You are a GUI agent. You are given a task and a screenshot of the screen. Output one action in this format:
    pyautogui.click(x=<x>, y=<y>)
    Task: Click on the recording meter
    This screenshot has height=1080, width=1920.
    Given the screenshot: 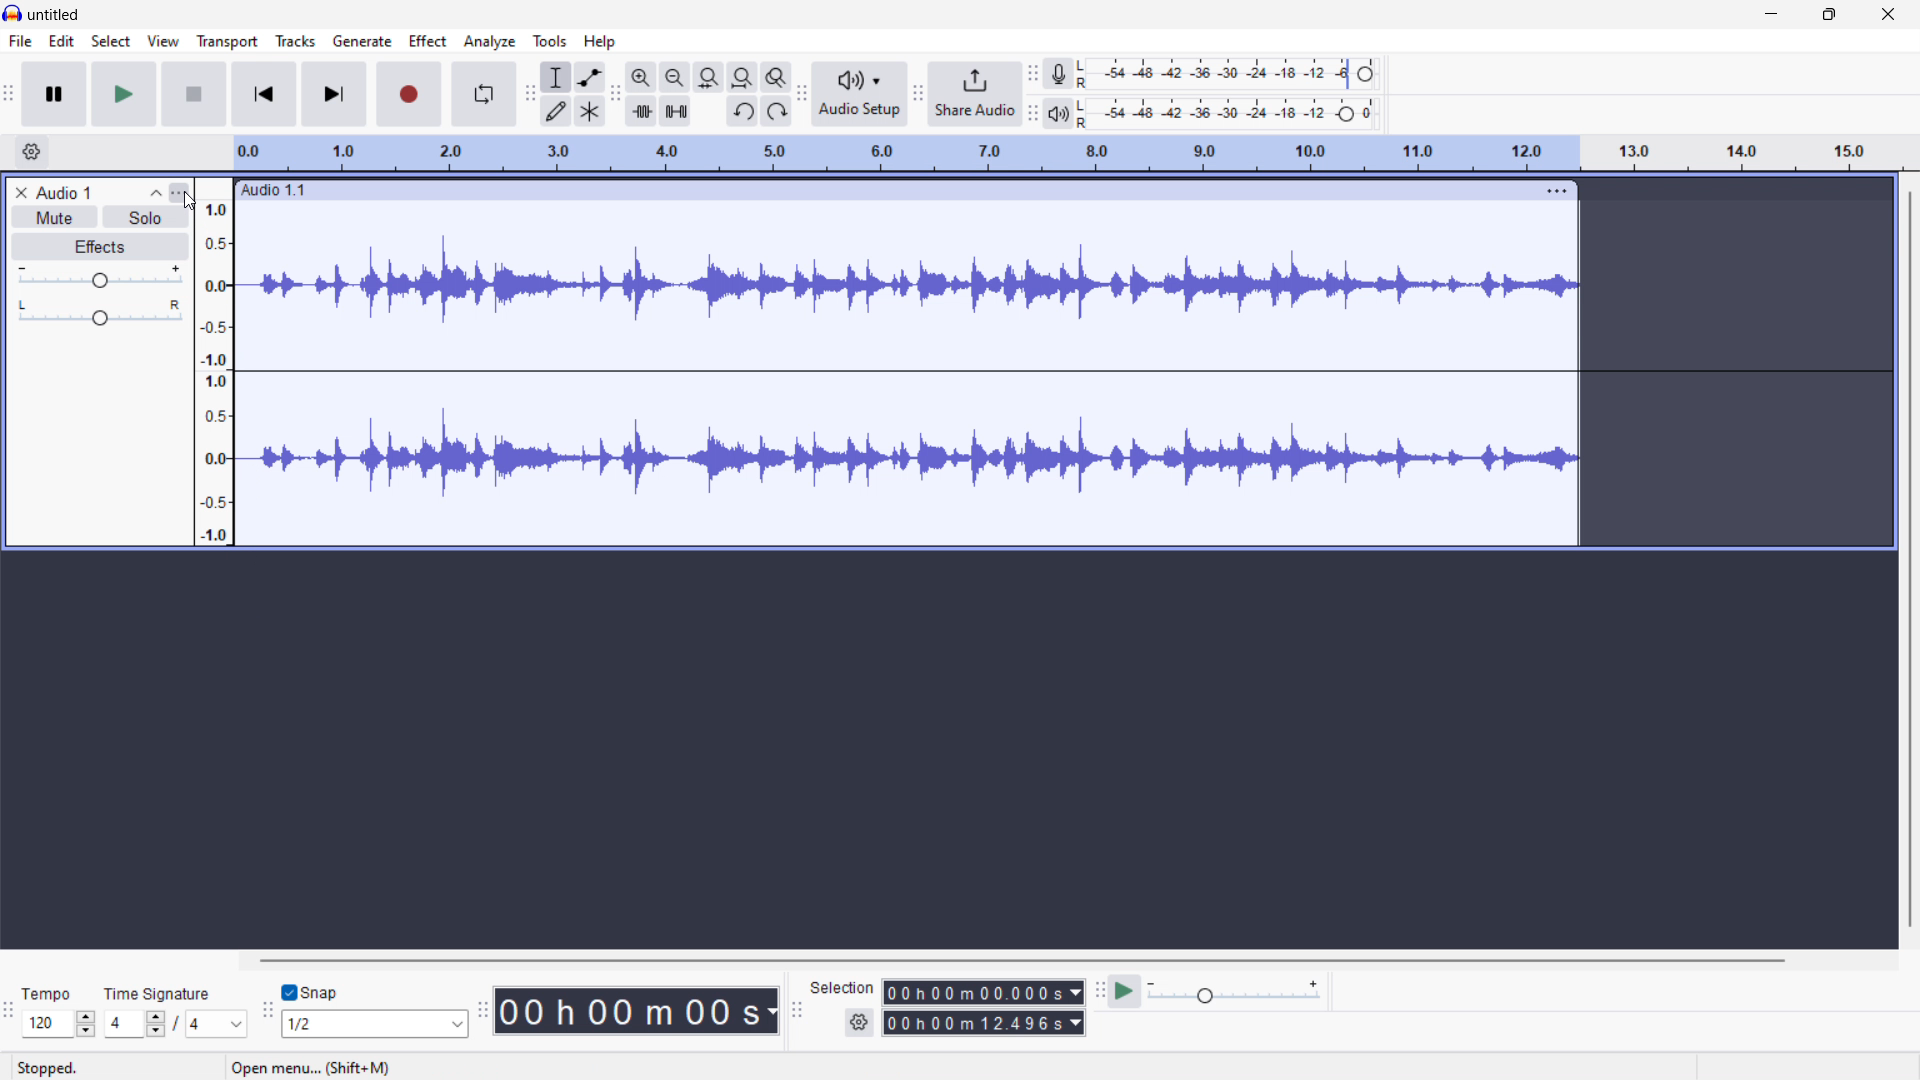 What is the action you would take?
    pyautogui.click(x=1061, y=73)
    